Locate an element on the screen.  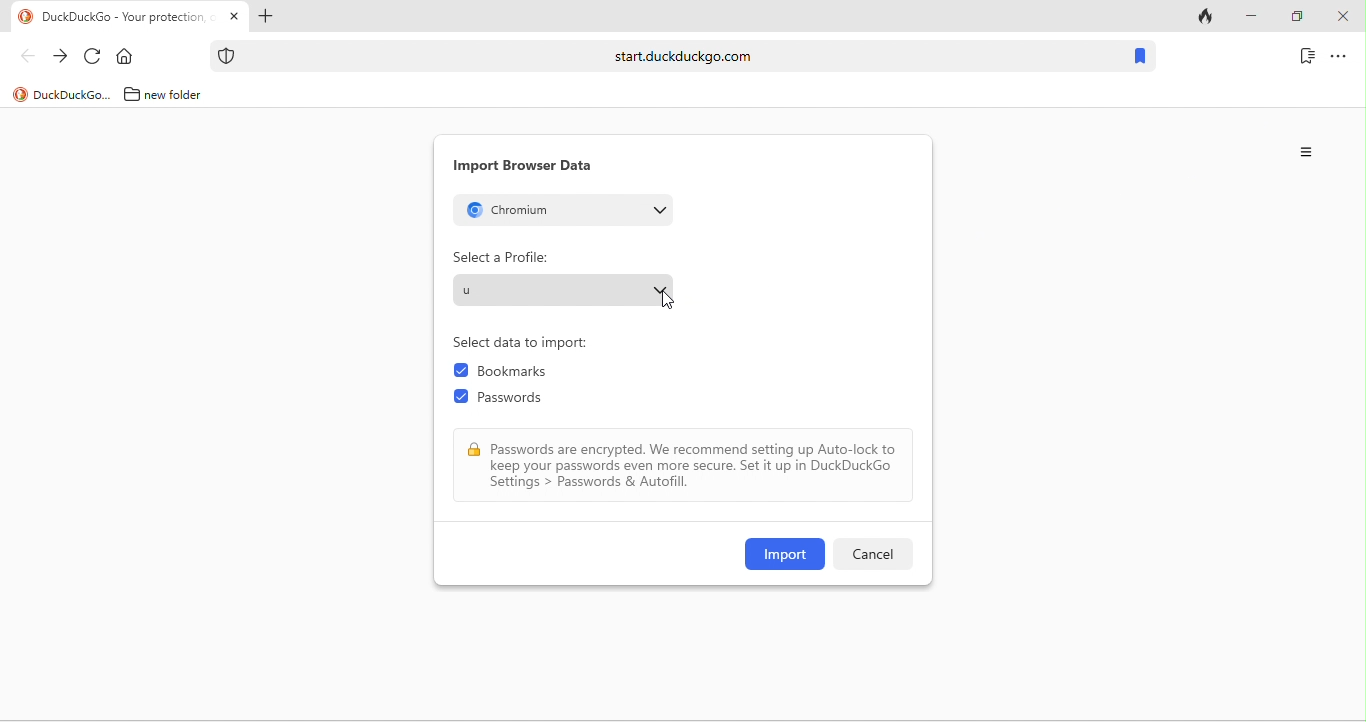
icon is located at coordinates (26, 17).